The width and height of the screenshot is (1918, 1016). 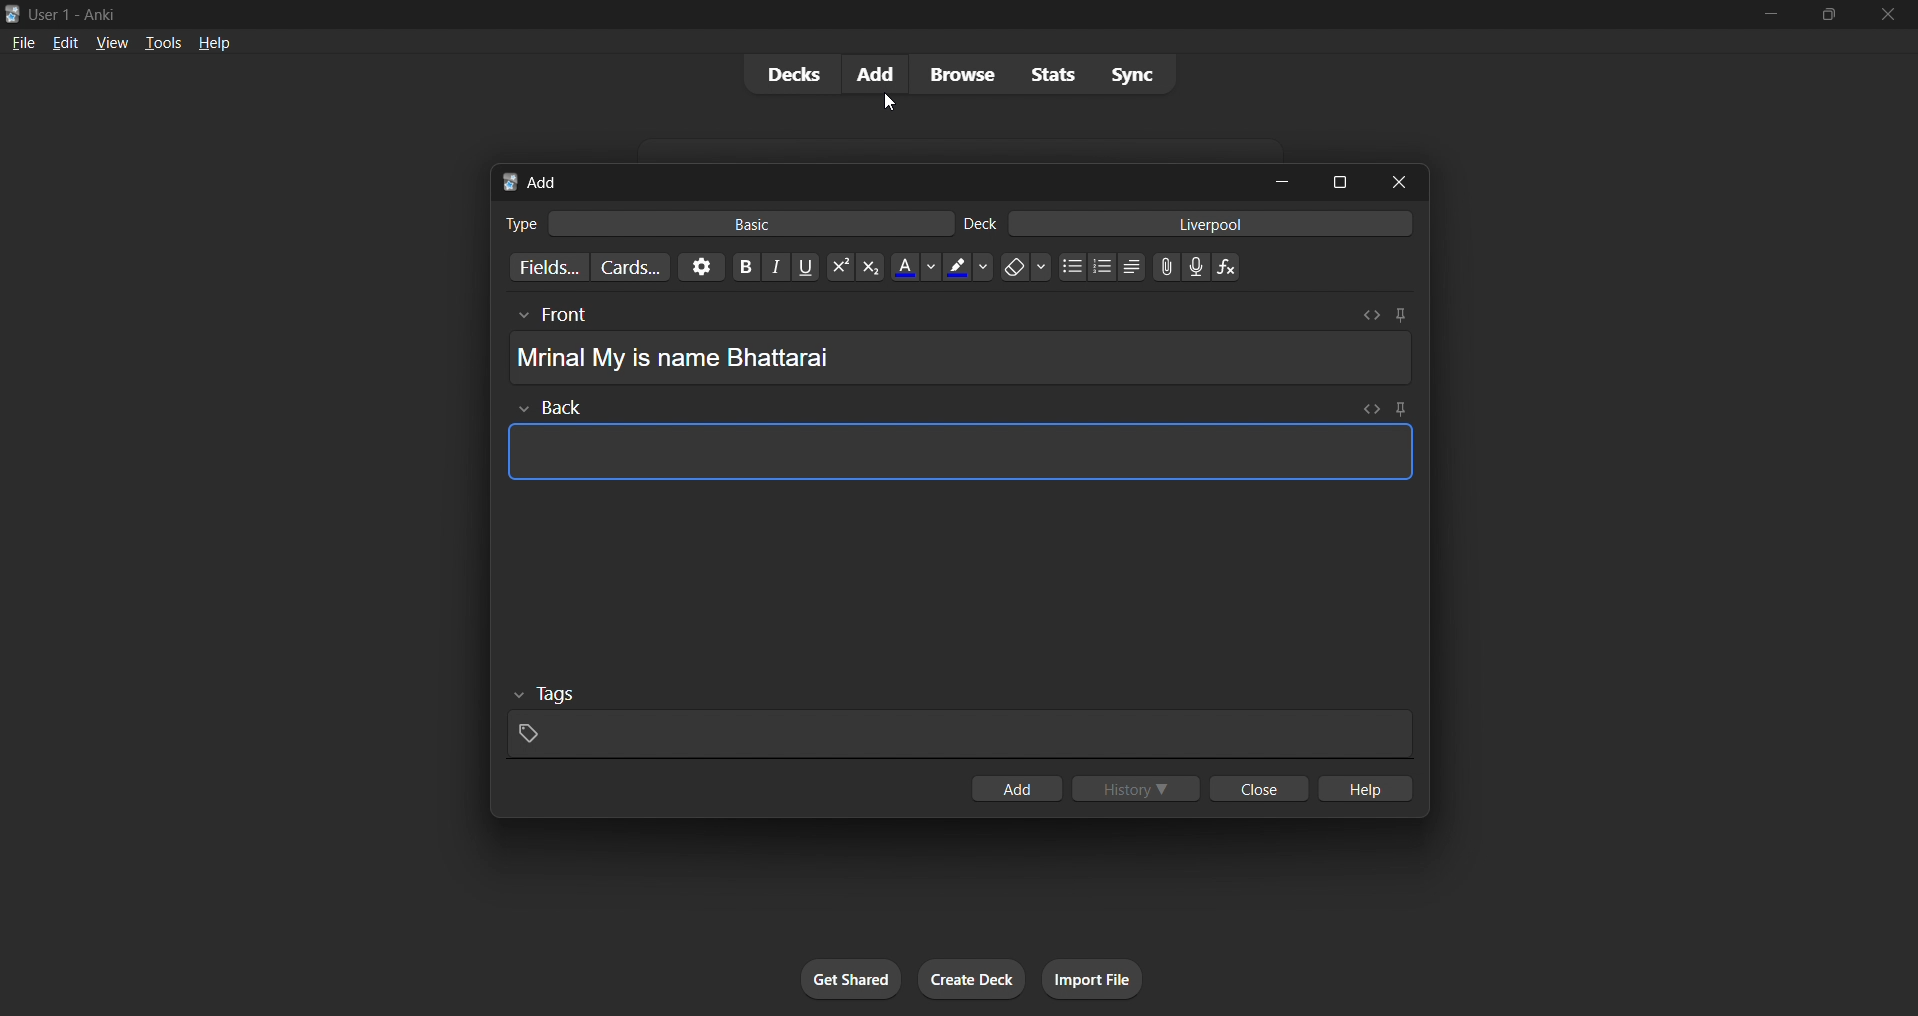 What do you see at coordinates (1014, 787) in the screenshot?
I see `add` at bounding box center [1014, 787].